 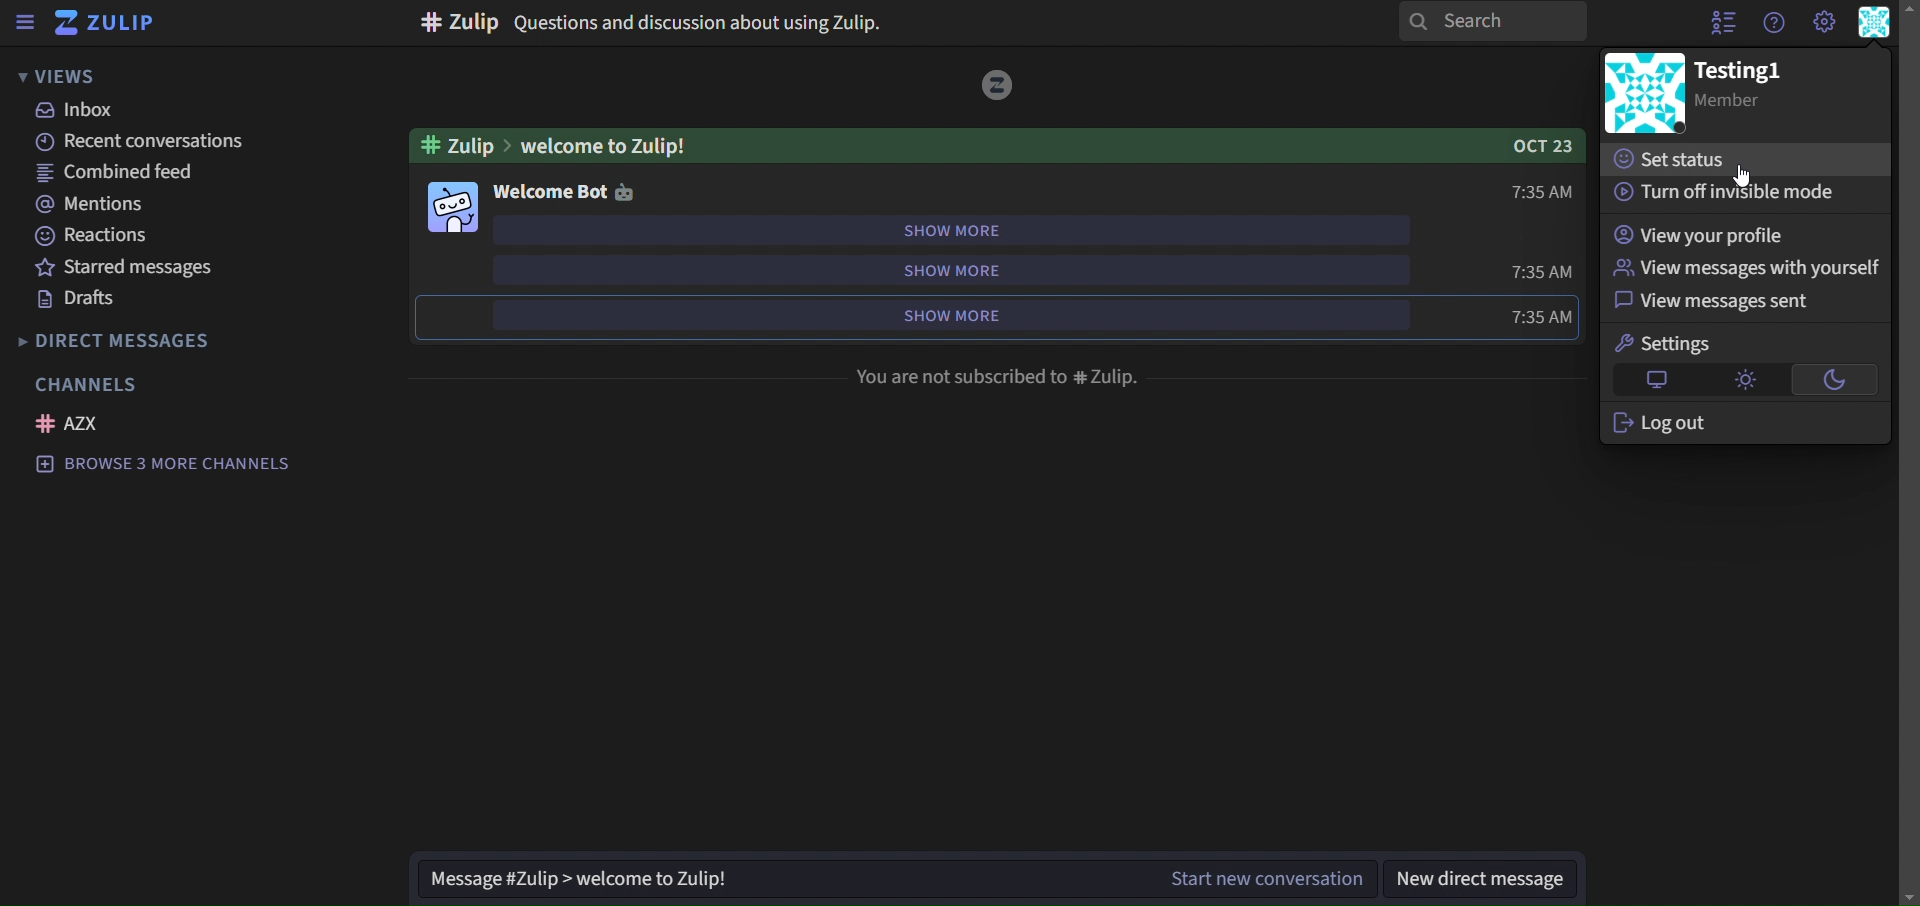 I want to click on light theme, so click(x=1746, y=378).